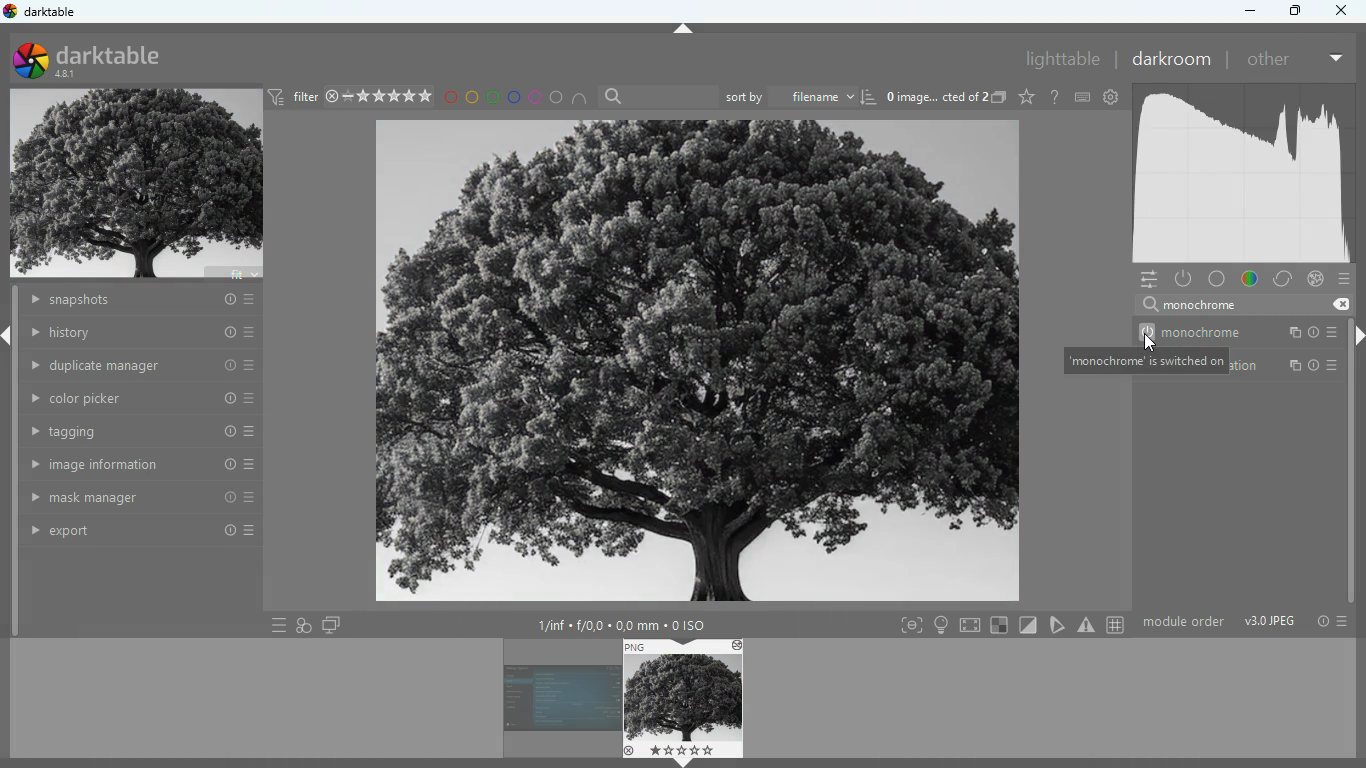 The height and width of the screenshot is (768, 1366). I want to click on menu, so click(1343, 279).